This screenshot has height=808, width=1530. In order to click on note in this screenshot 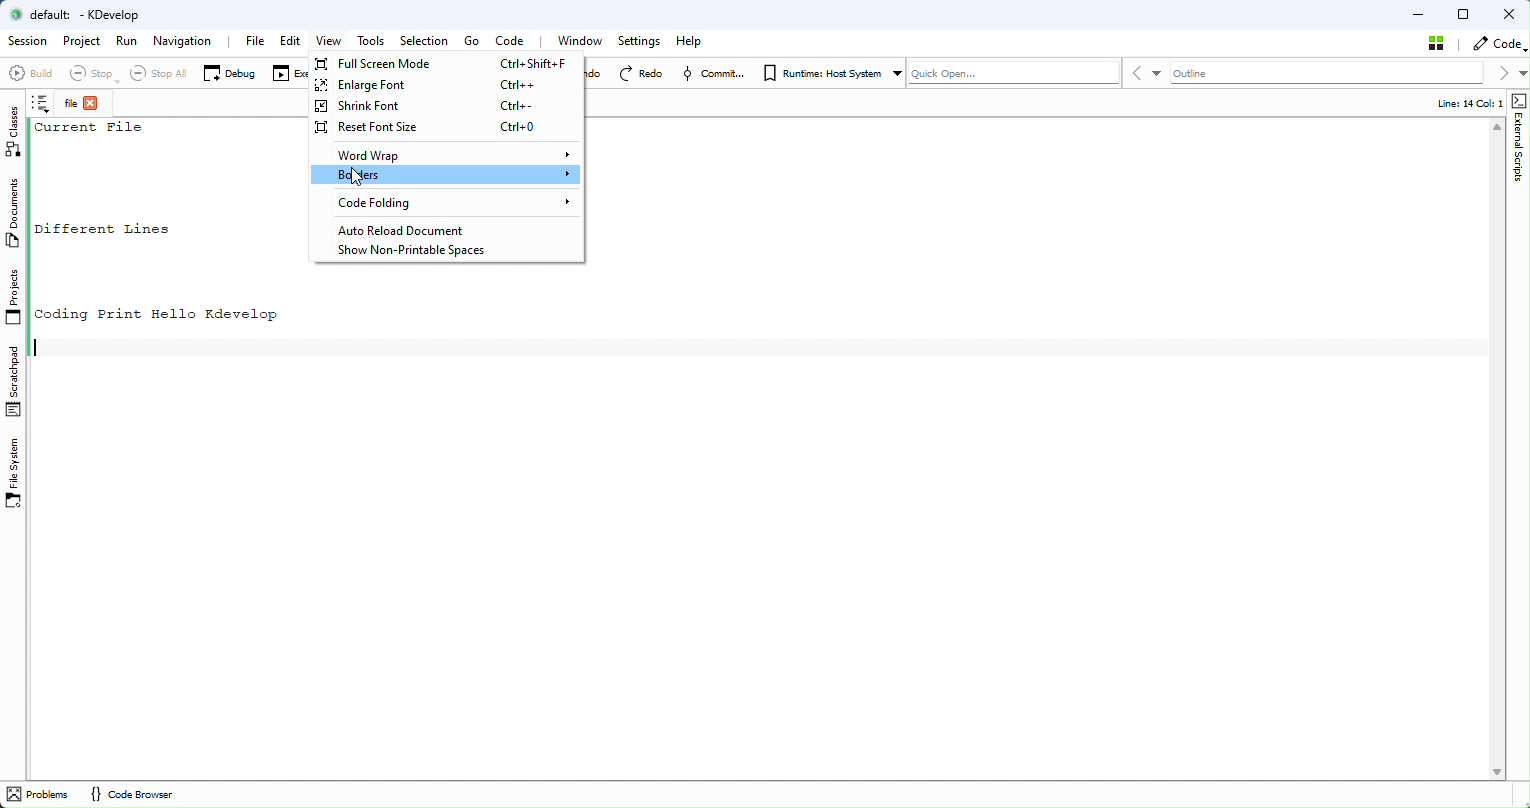, I will do `click(45, 106)`.